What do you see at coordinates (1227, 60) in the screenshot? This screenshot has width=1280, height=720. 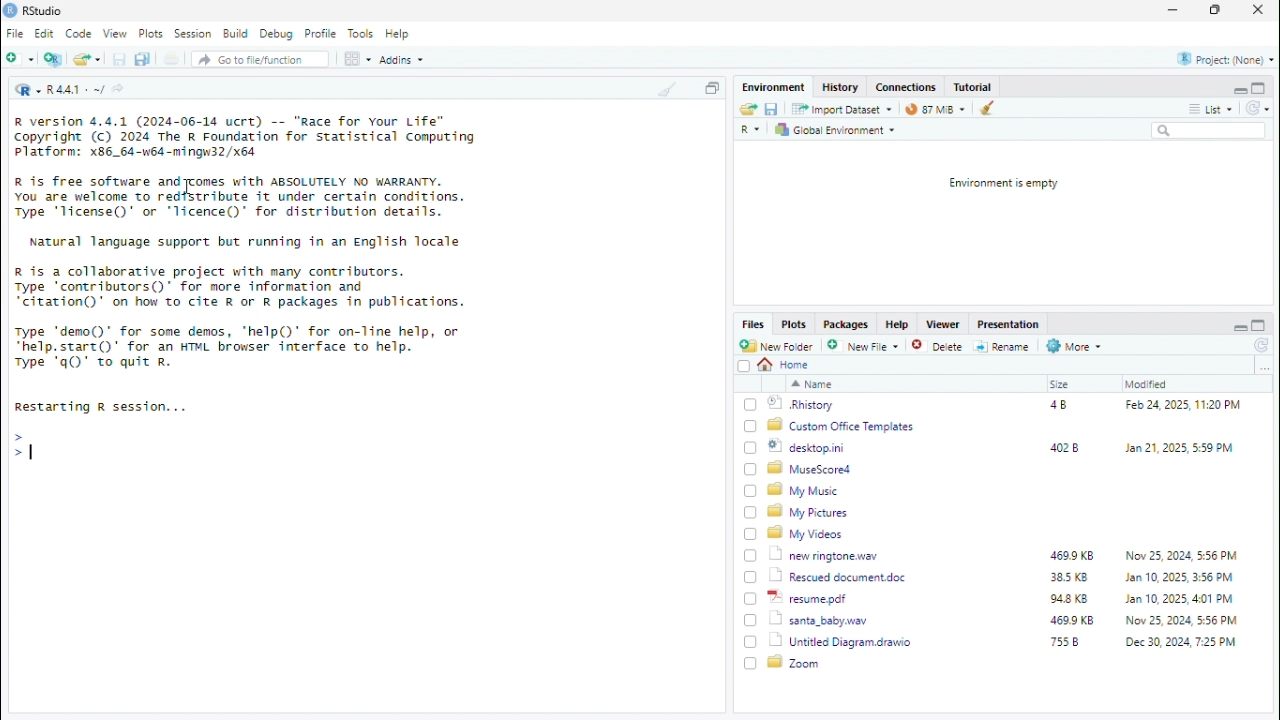 I see `Project:(None)` at bounding box center [1227, 60].